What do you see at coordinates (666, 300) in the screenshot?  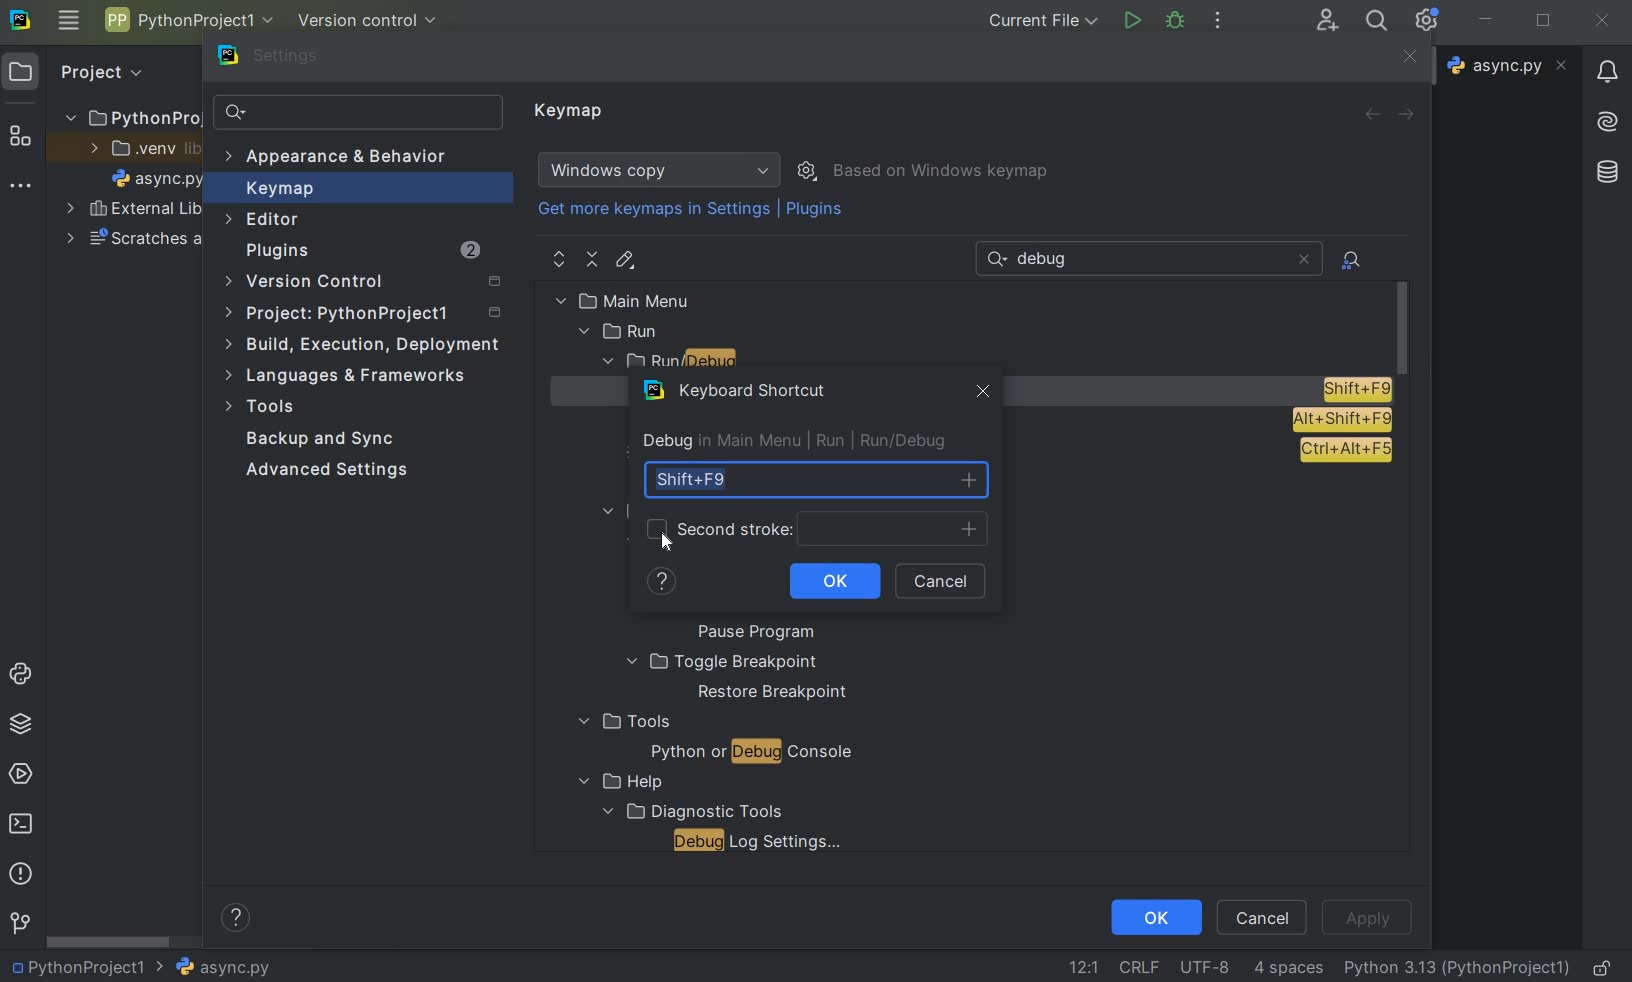 I see `main menu` at bounding box center [666, 300].